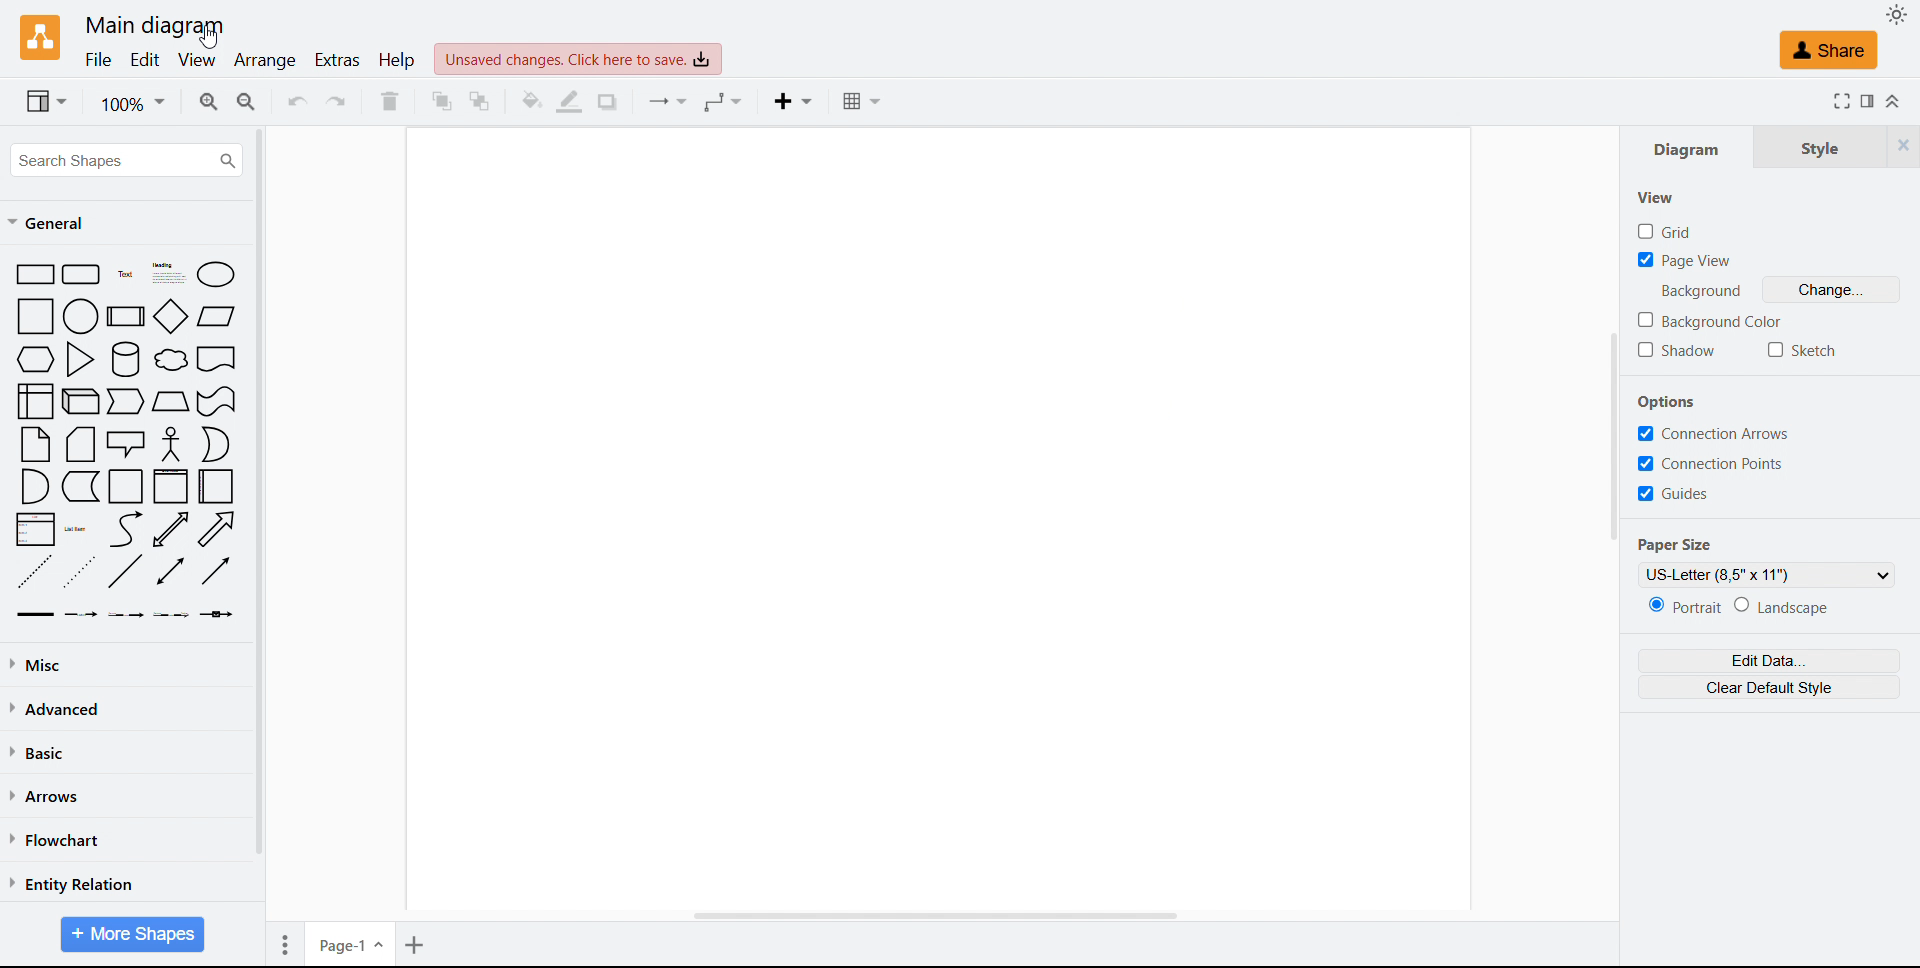  What do you see at coordinates (248, 102) in the screenshot?
I see `Zoom out ` at bounding box center [248, 102].